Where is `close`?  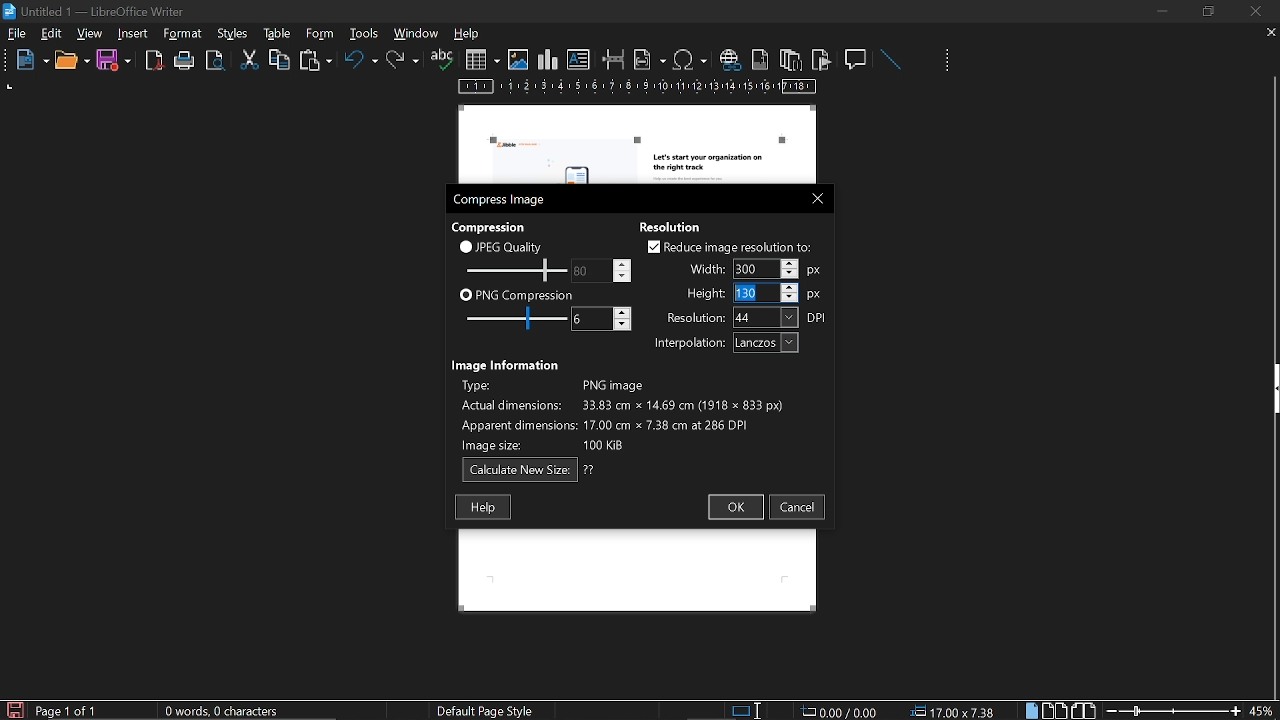
close is located at coordinates (1254, 11).